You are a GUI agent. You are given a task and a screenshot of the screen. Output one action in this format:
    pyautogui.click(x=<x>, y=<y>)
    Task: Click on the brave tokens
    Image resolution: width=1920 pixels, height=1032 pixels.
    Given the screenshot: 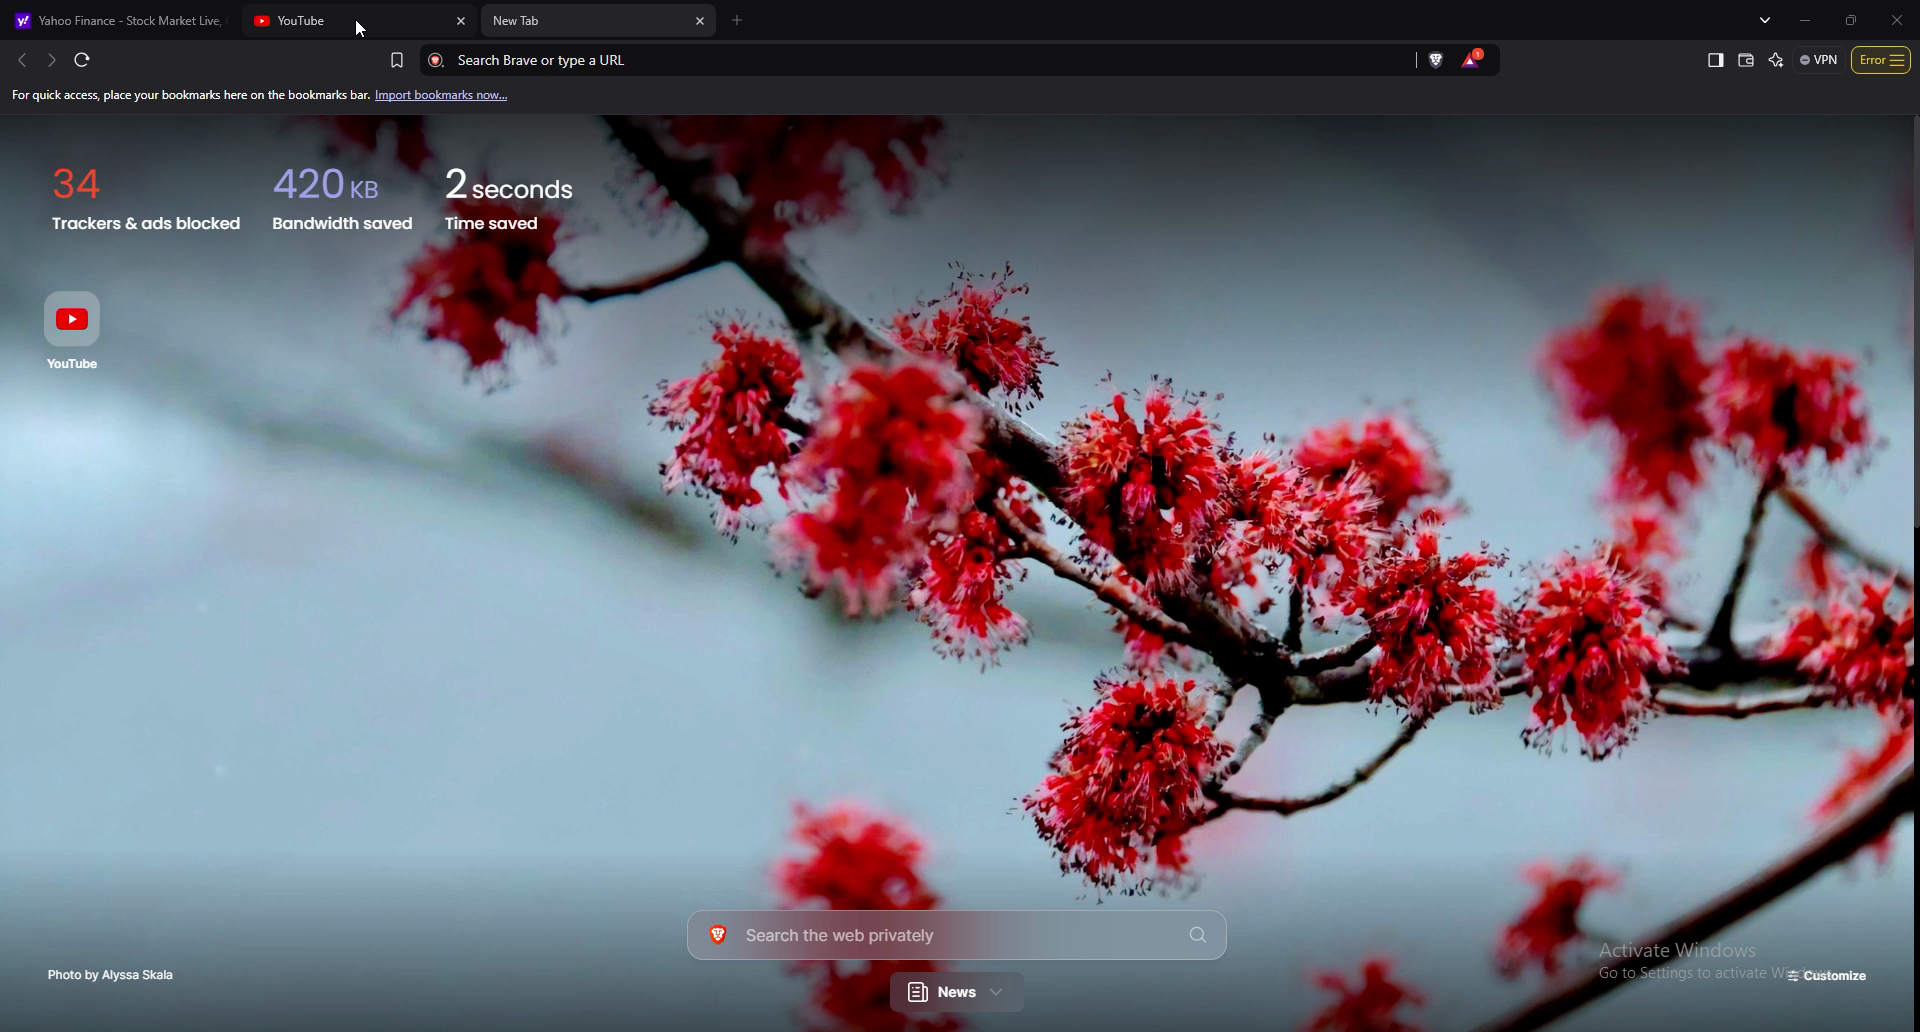 What is the action you would take?
    pyautogui.click(x=1474, y=59)
    